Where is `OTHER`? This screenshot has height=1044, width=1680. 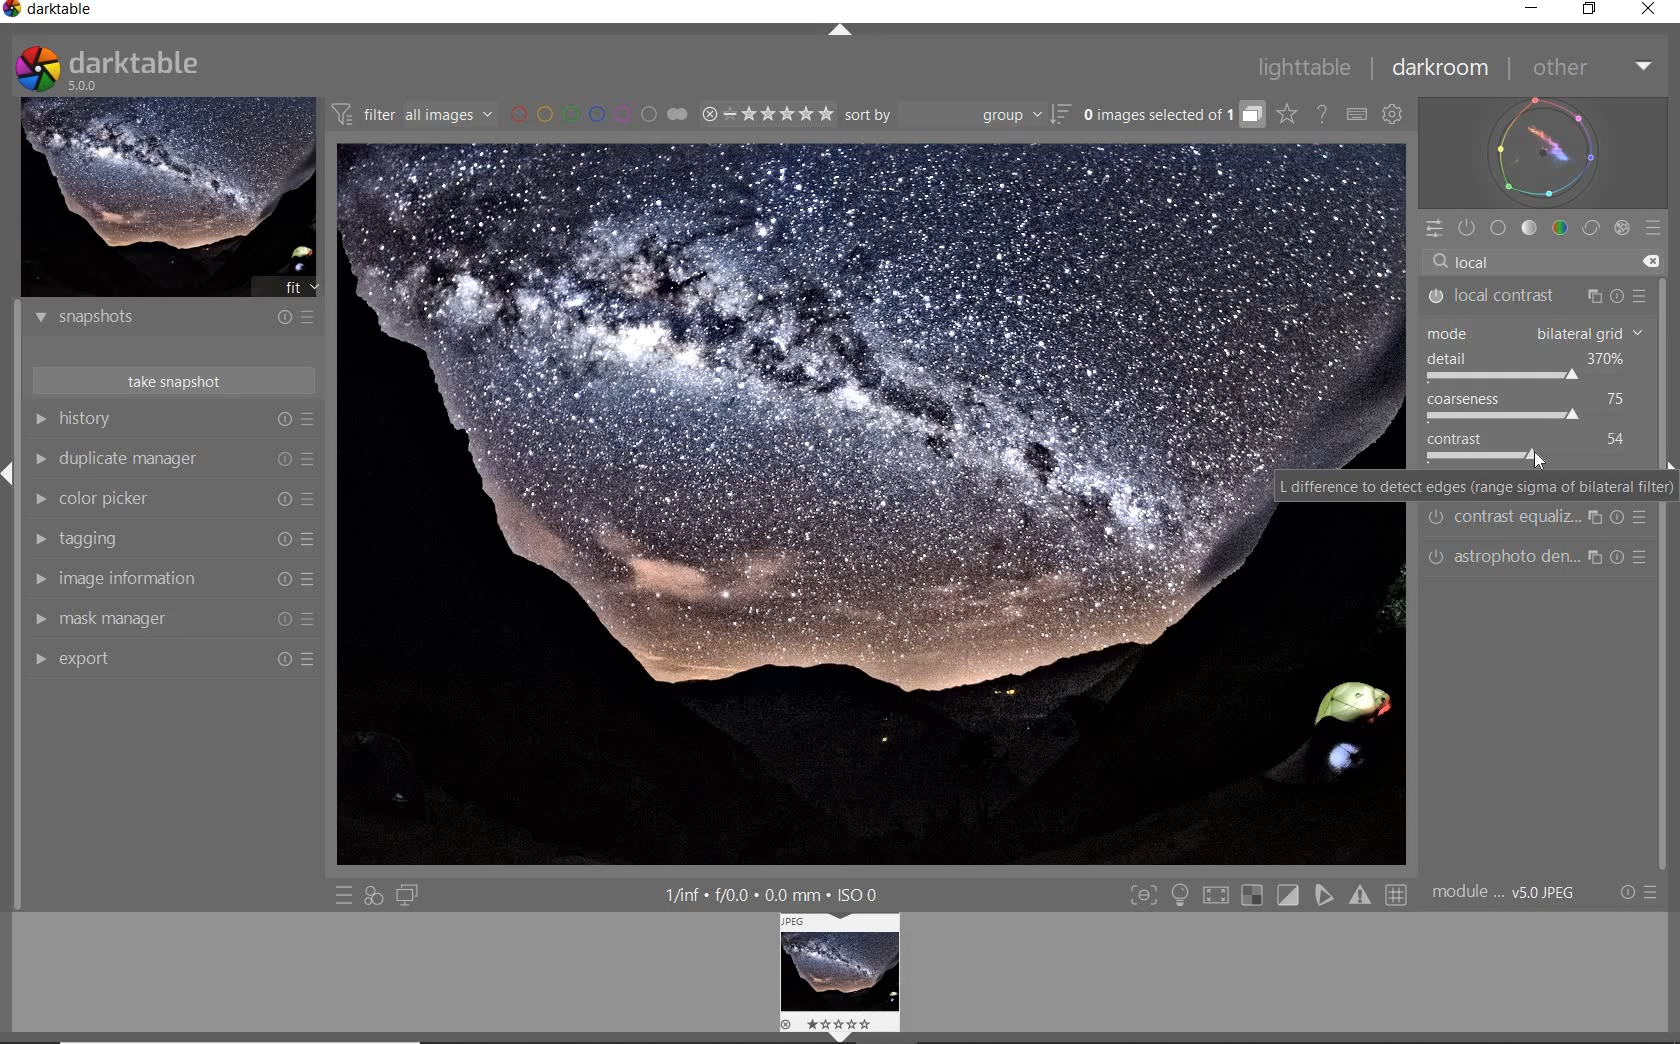 OTHER is located at coordinates (1592, 69).